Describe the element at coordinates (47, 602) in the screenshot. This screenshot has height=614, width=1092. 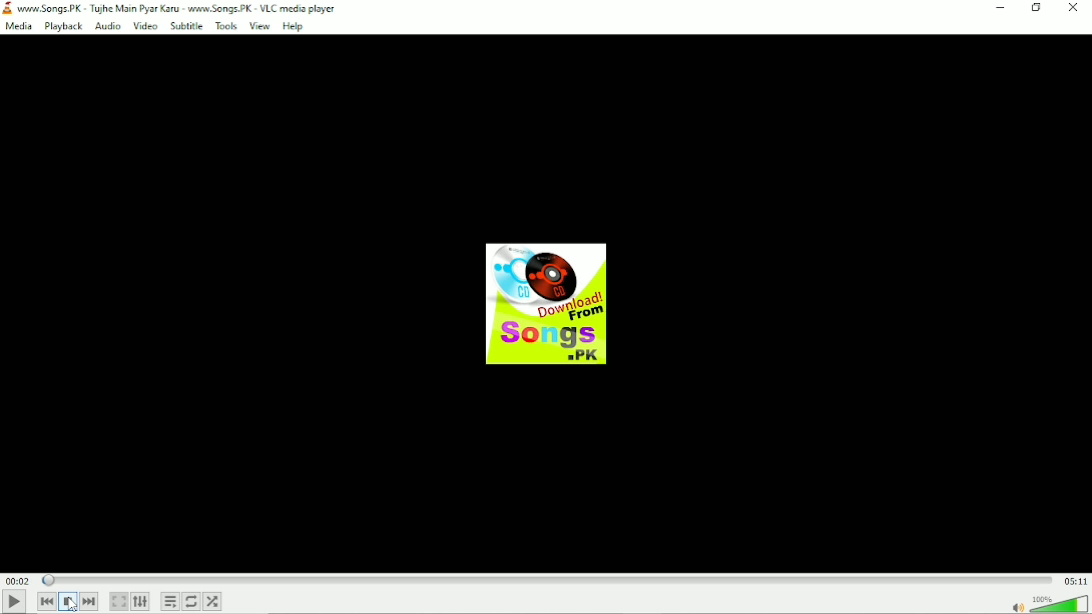
I see `Previous` at that location.